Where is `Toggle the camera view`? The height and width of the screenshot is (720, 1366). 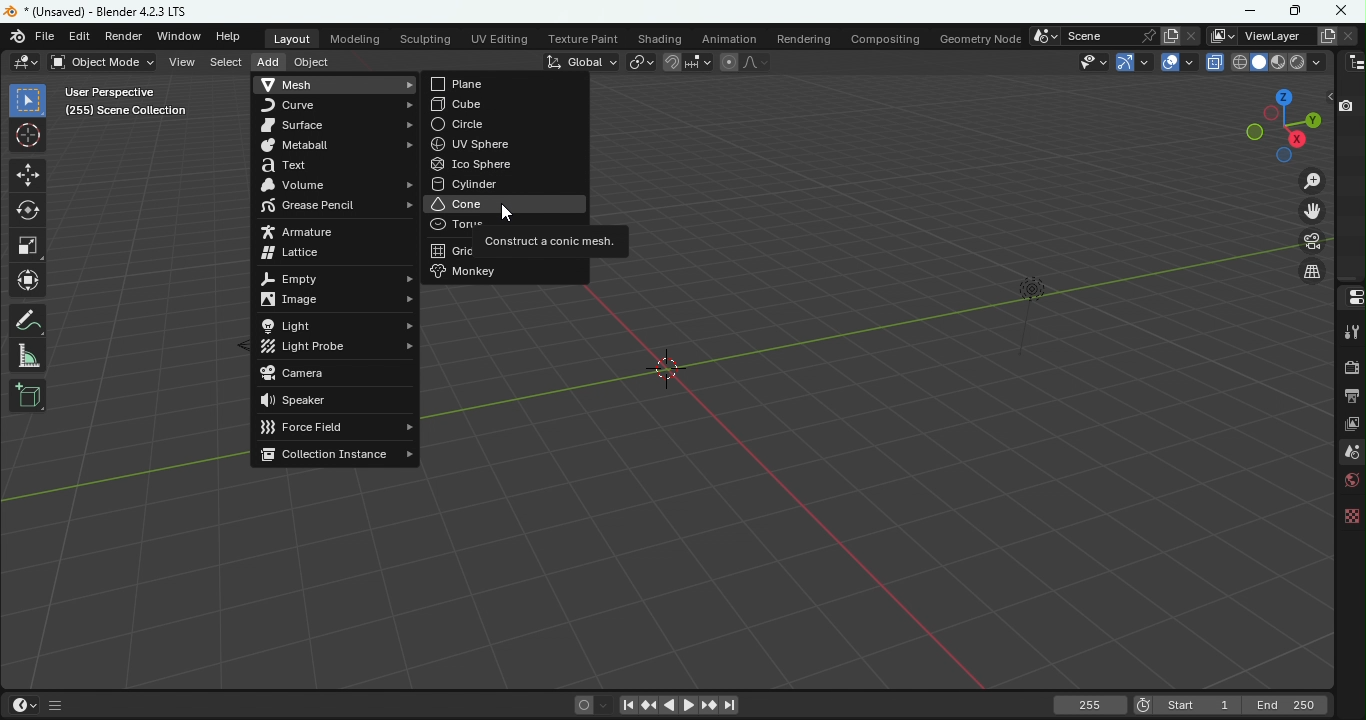
Toggle the camera view is located at coordinates (1313, 244).